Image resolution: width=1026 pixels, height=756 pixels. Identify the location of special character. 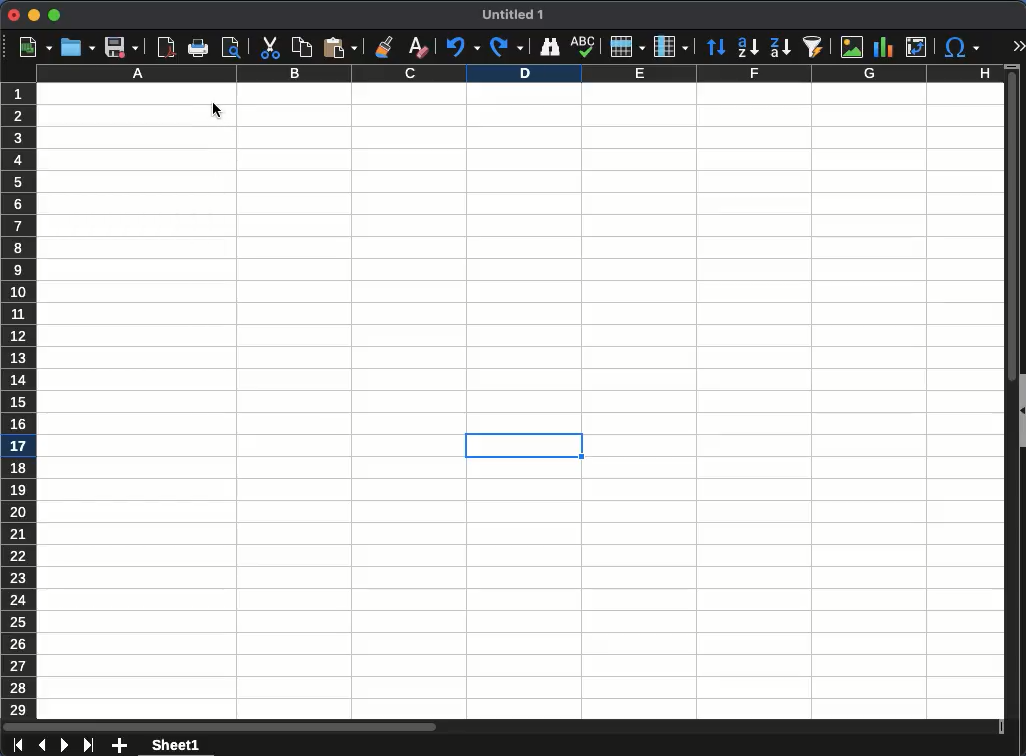
(964, 49).